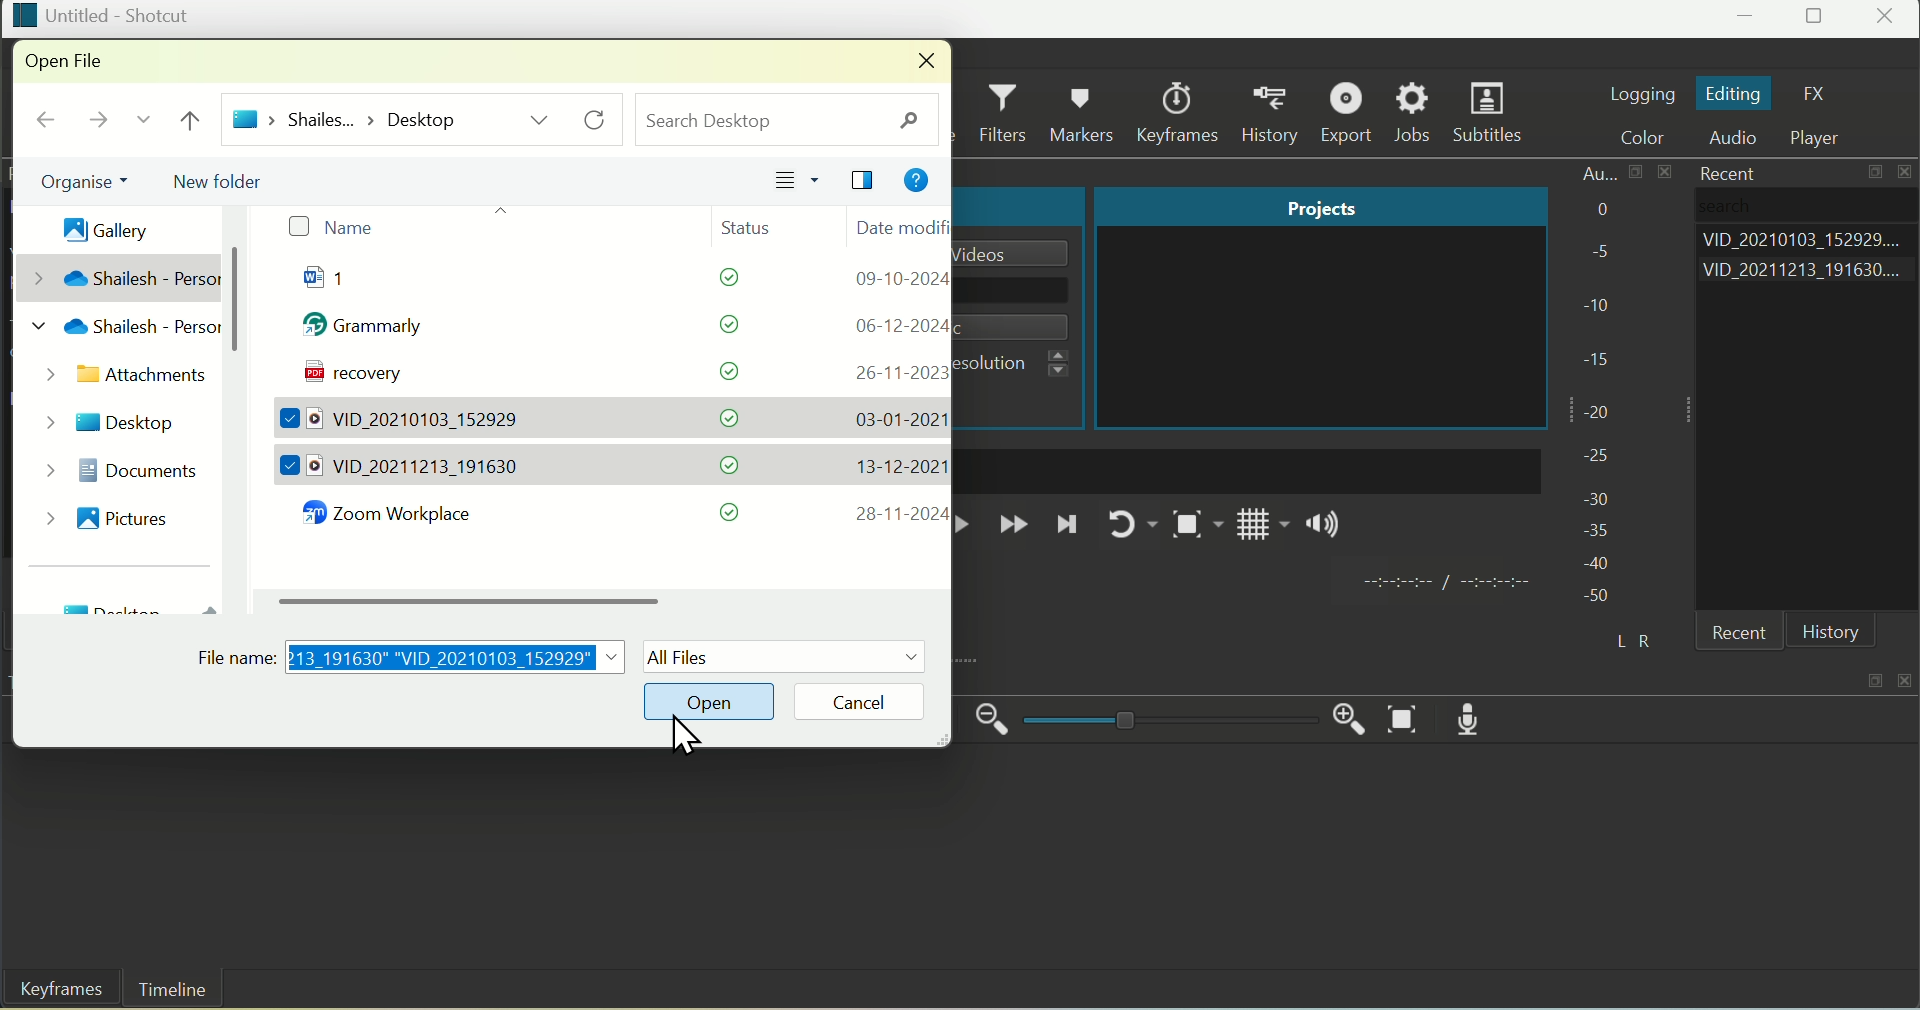 Image resolution: width=1920 pixels, height=1010 pixels. What do you see at coordinates (345, 118) in the screenshot?
I see `path` at bounding box center [345, 118].